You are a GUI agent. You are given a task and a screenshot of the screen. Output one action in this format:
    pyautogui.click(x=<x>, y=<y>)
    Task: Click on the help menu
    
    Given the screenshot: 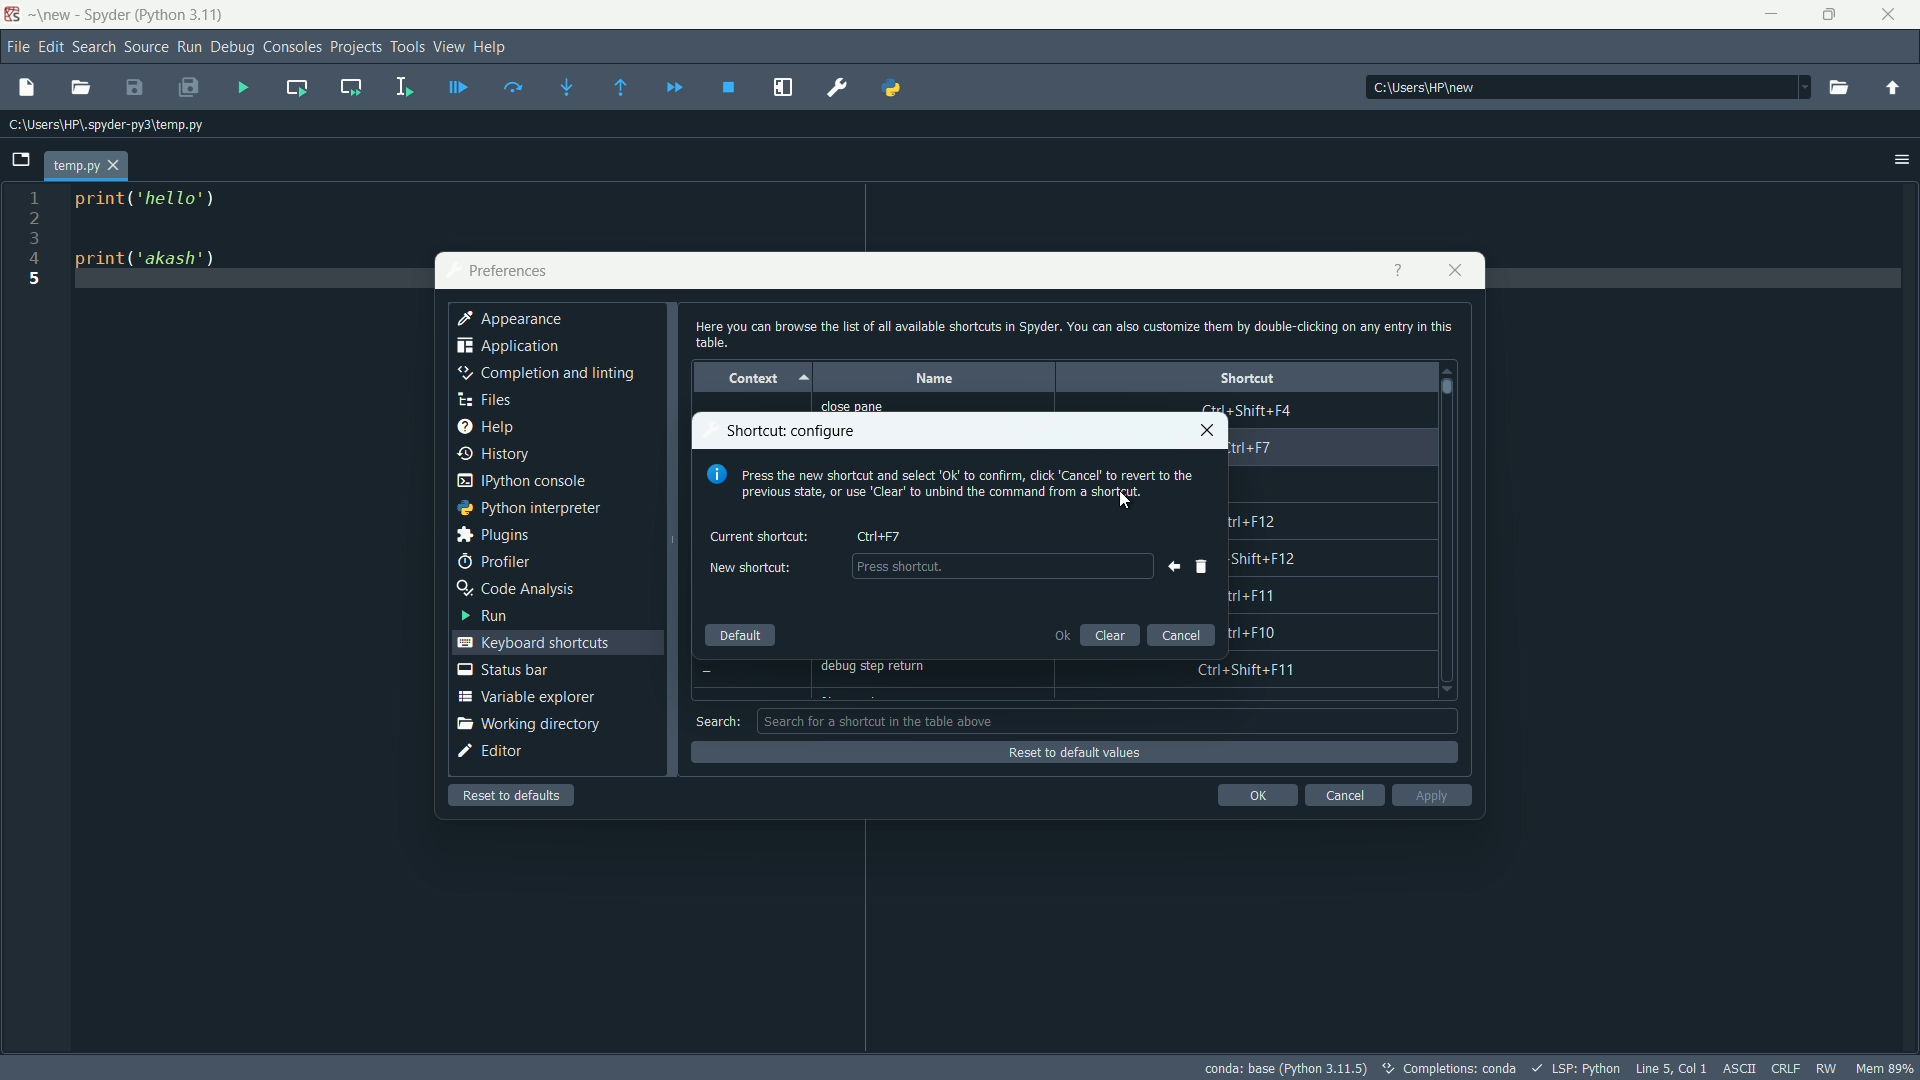 What is the action you would take?
    pyautogui.click(x=491, y=46)
    